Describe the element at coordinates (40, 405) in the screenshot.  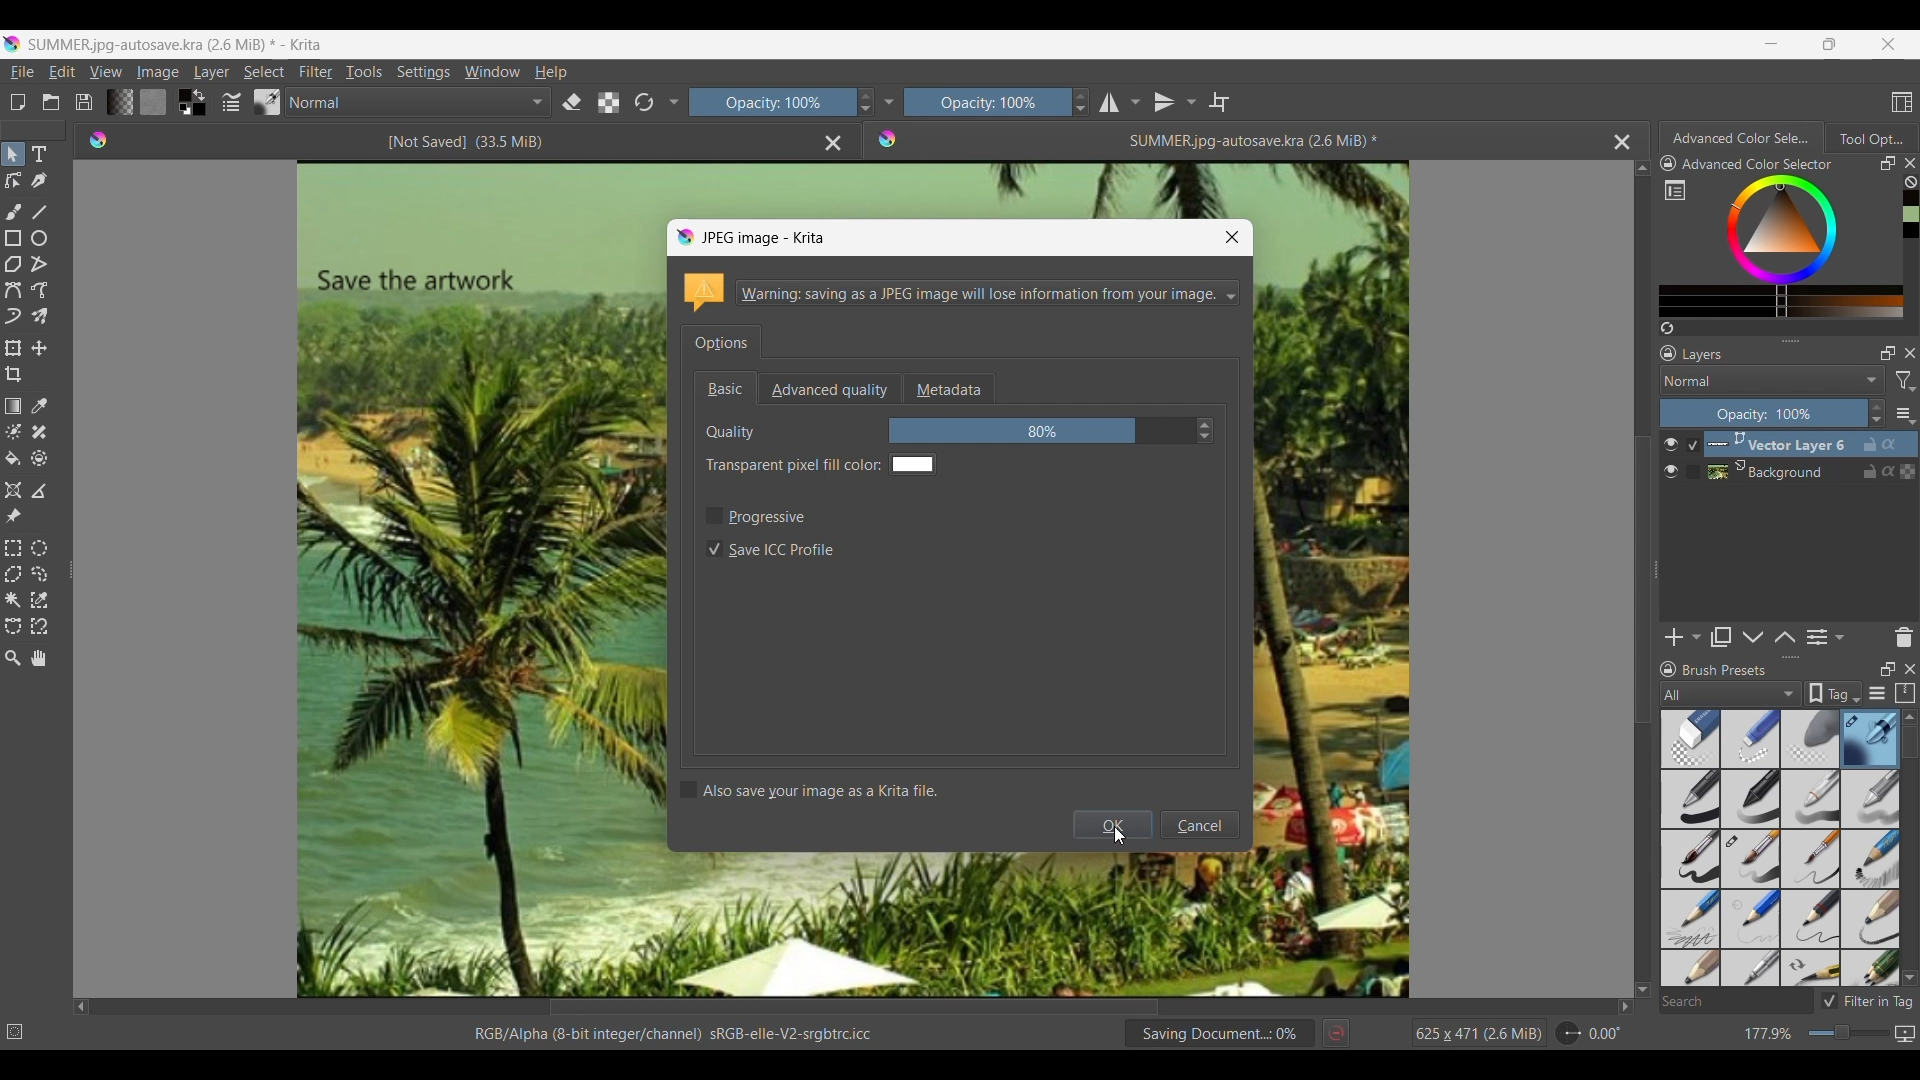
I see `Pick sample color from current layer` at that location.